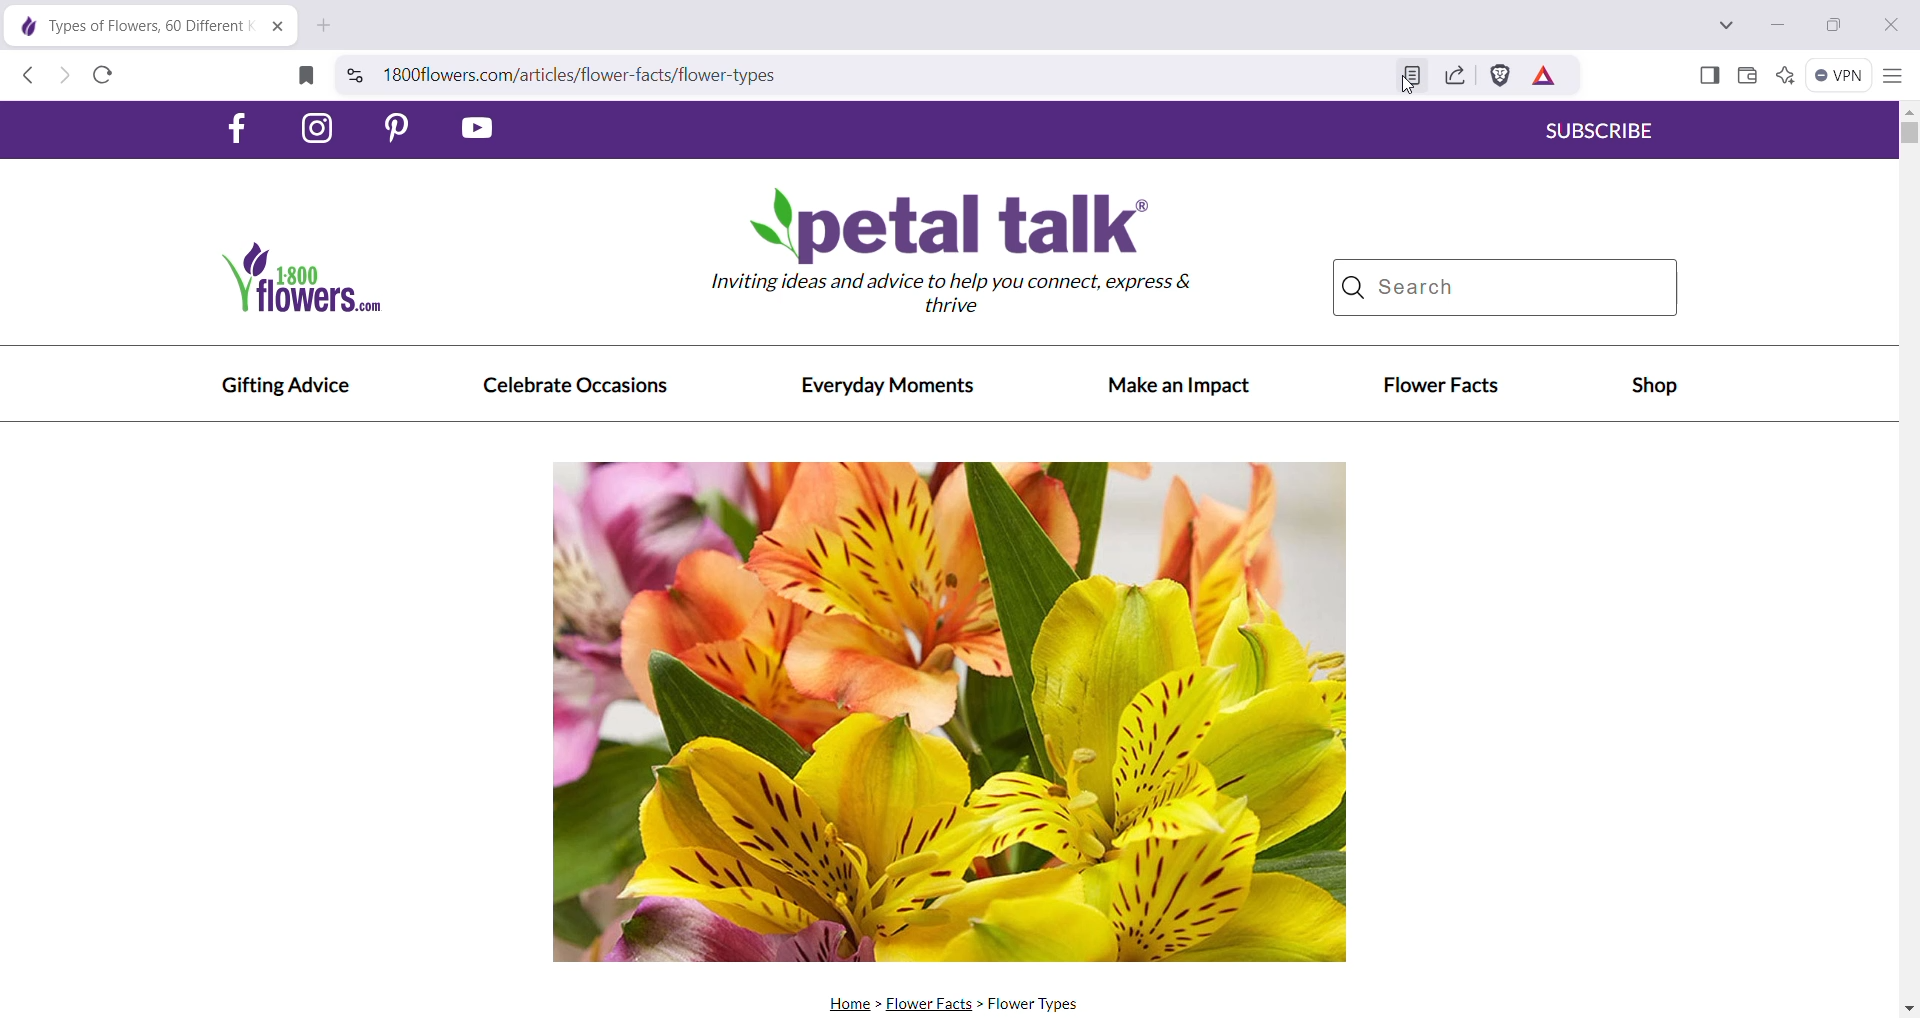 This screenshot has width=1920, height=1018. Describe the element at coordinates (1043, 1005) in the screenshot. I see `Flower Types` at that location.